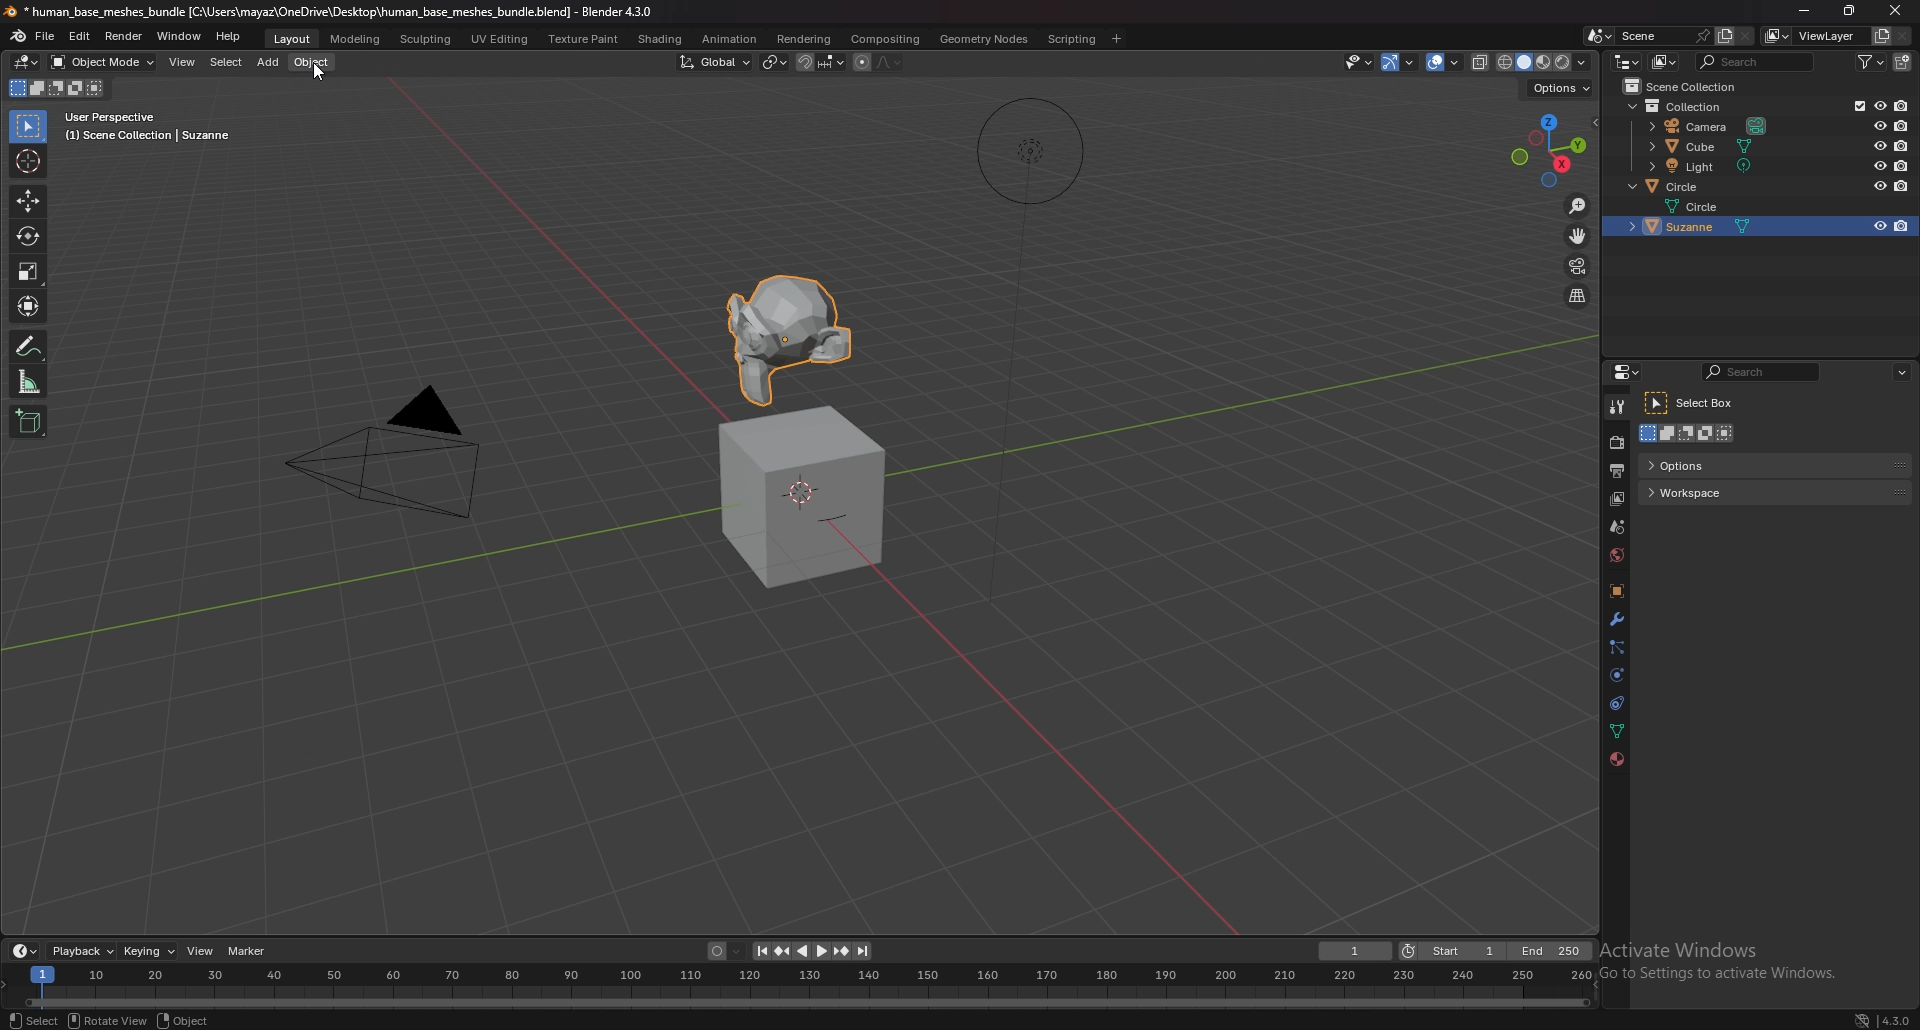 This screenshot has width=1920, height=1030. What do you see at coordinates (1708, 205) in the screenshot?
I see `circle` at bounding box center [1708, 205].